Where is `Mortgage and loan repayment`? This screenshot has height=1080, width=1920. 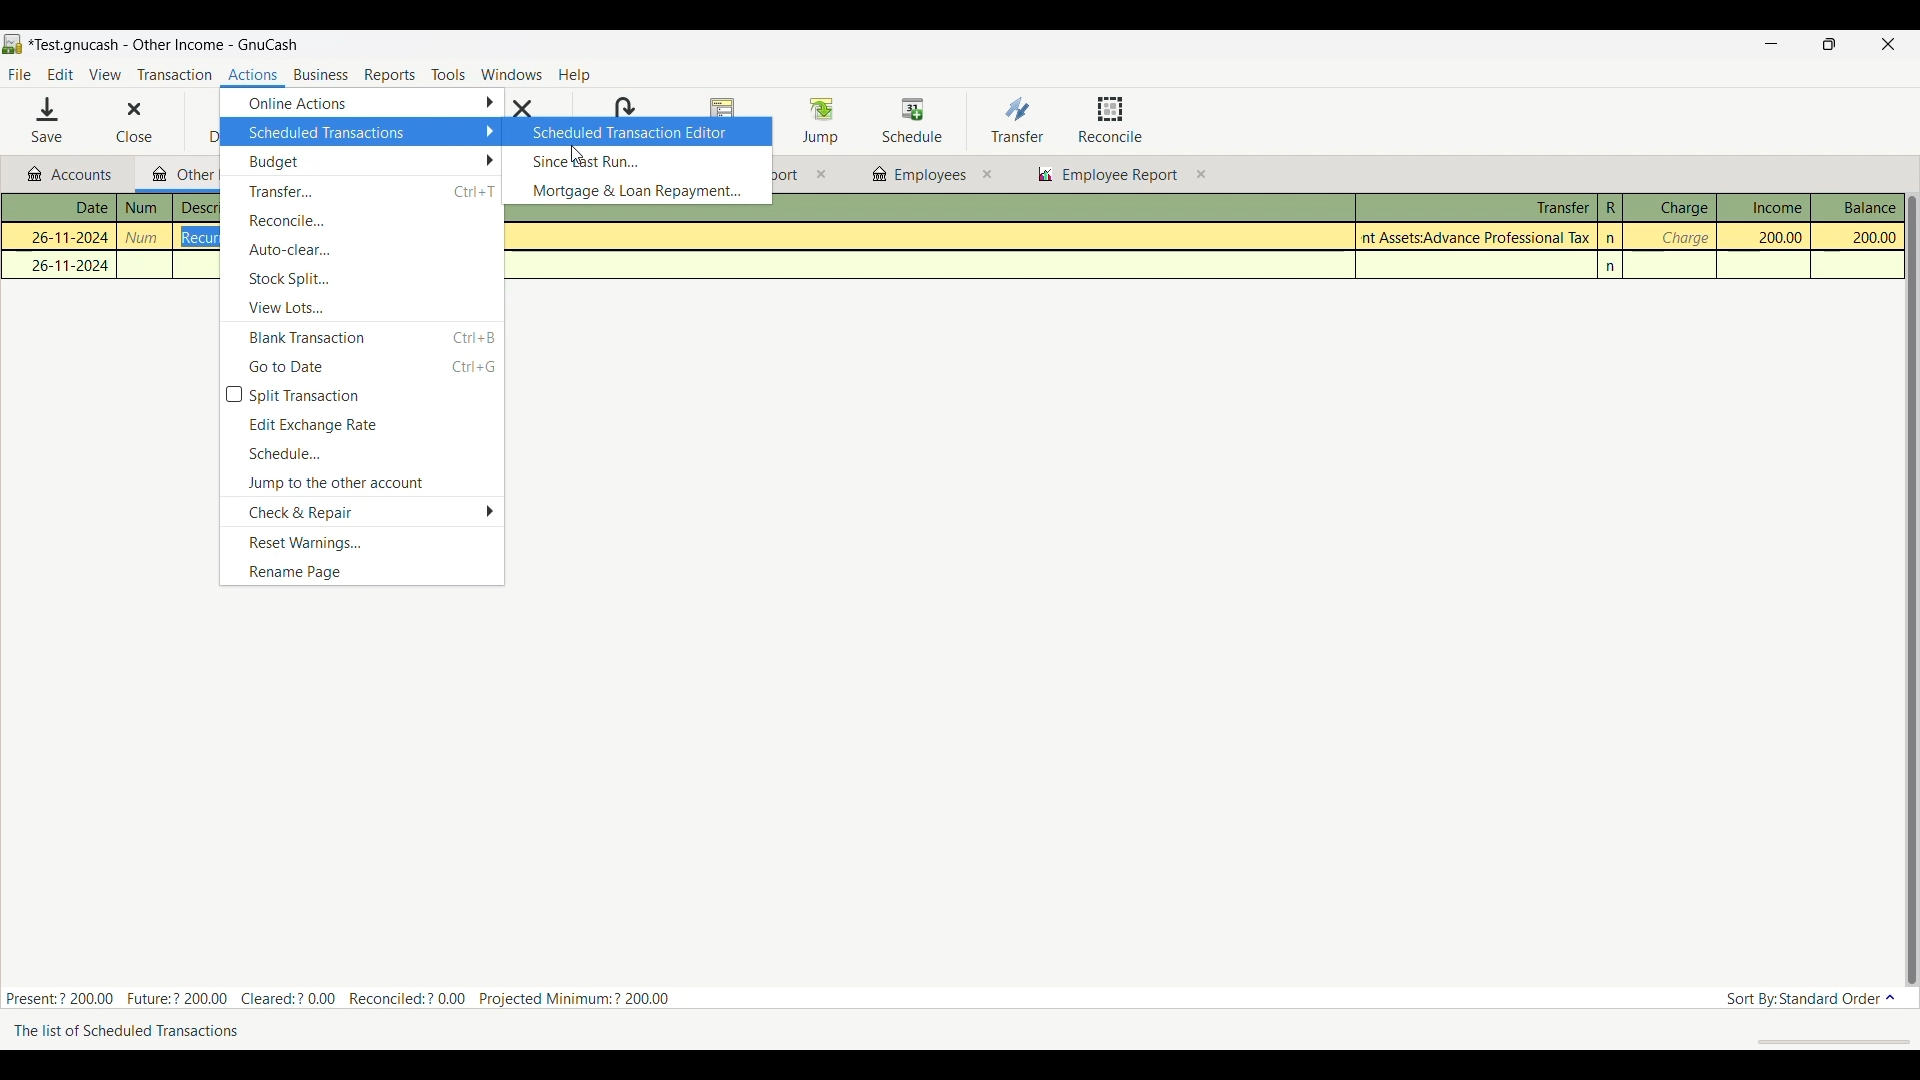 Mortgage and loan repayment is located at coordinates (638, 191).